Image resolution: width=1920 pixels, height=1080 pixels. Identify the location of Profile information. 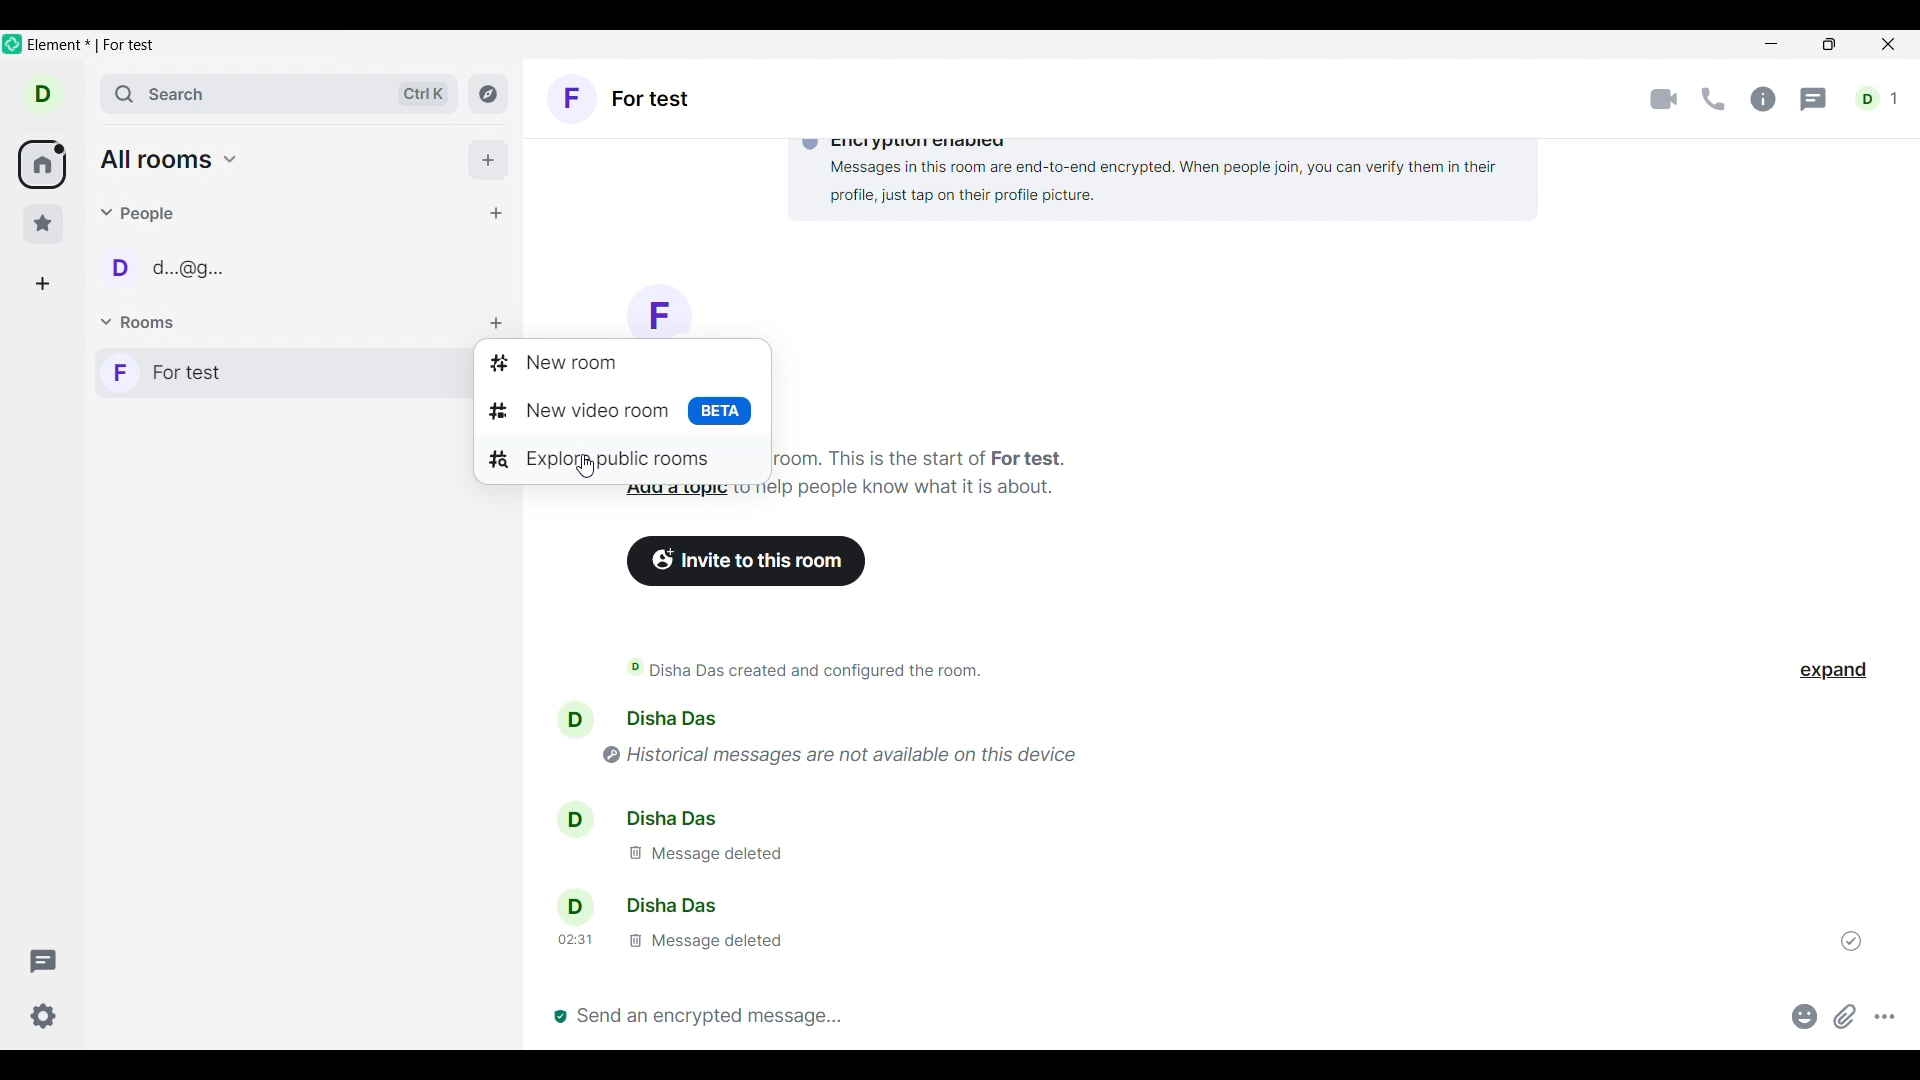
(569, 814).